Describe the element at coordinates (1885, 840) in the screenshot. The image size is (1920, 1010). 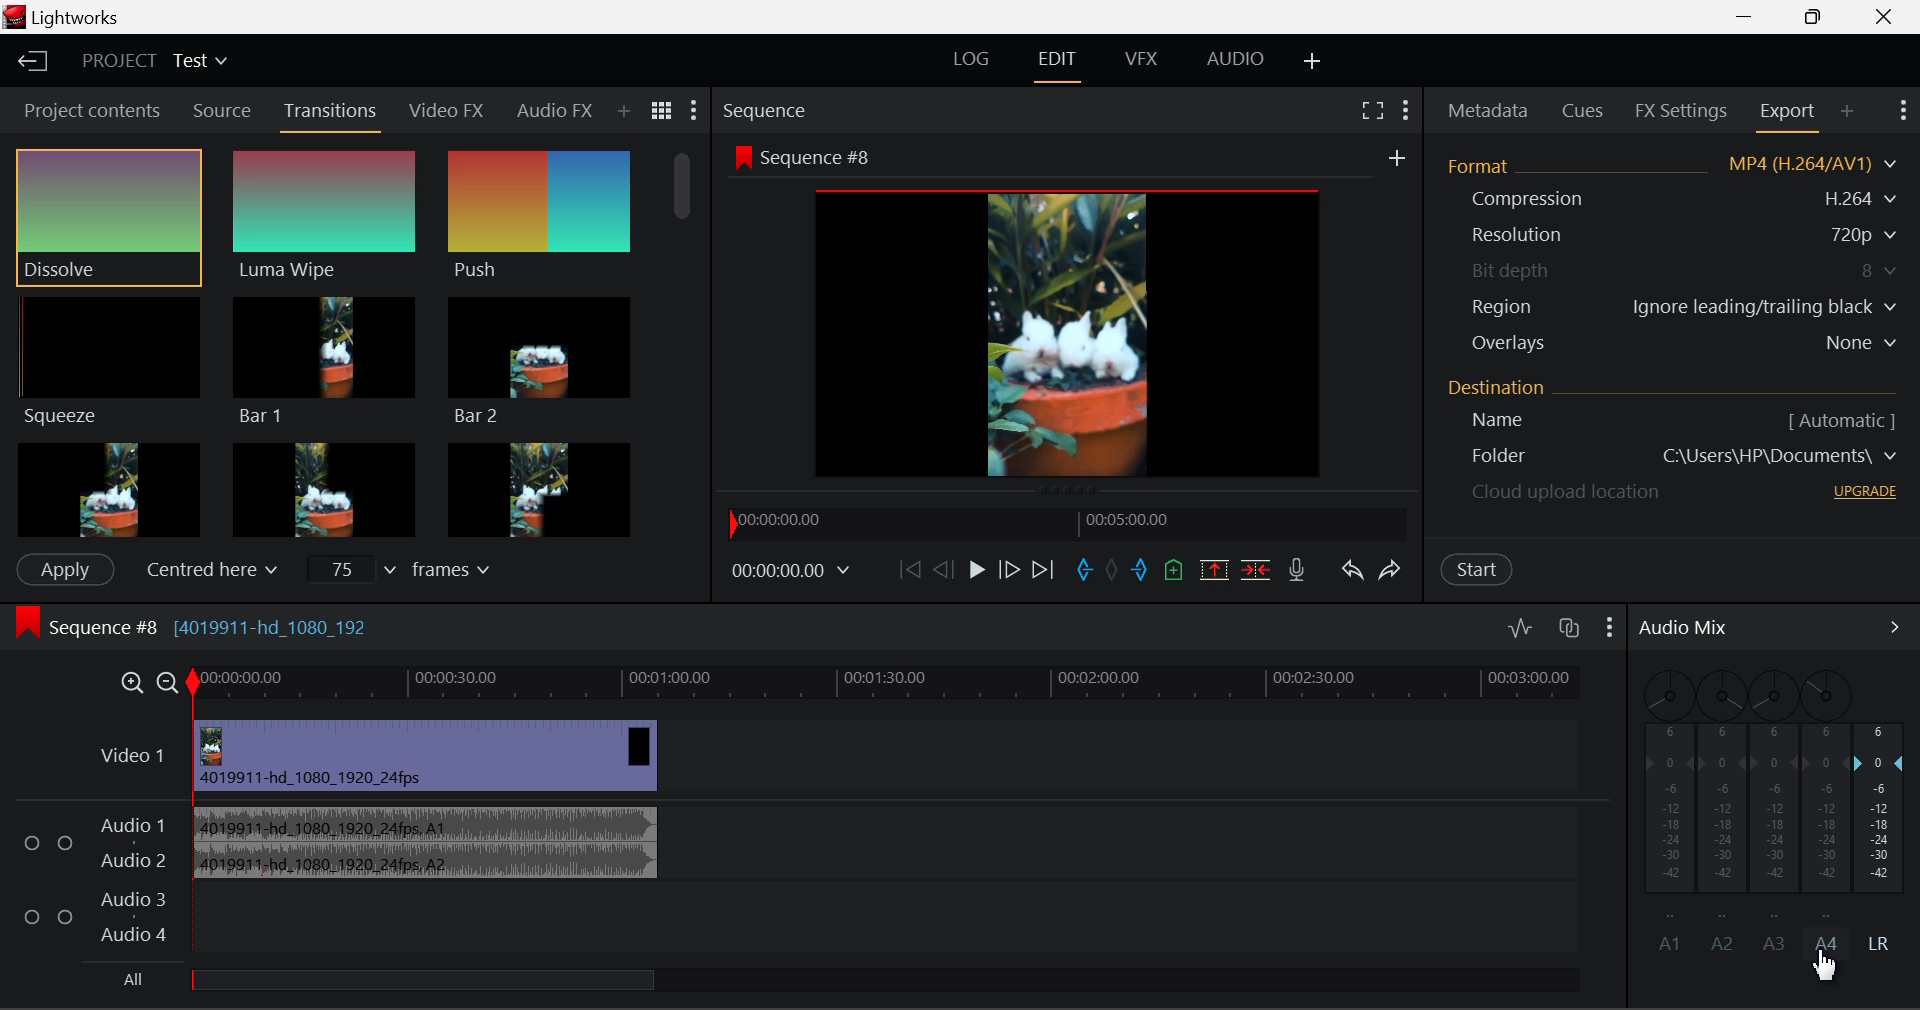
I see `LR Decibel Level` at that location.